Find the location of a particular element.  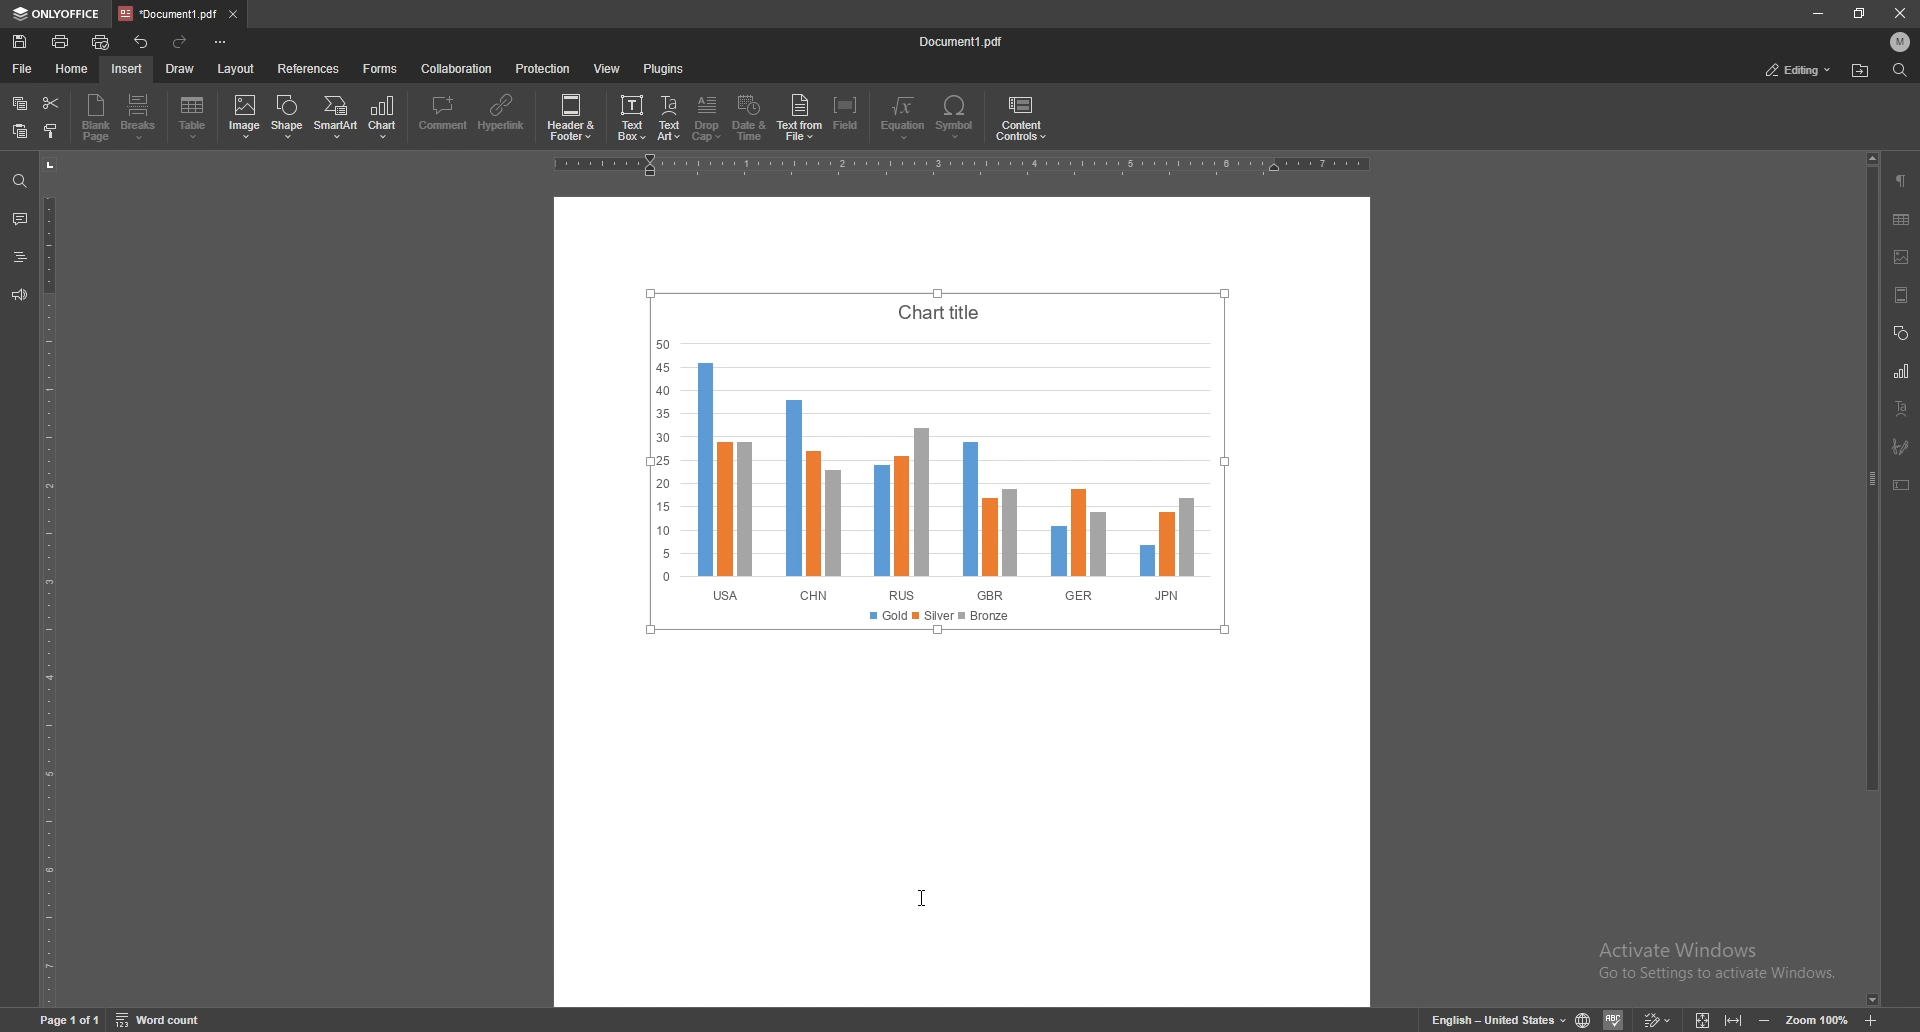

shapes is located at coordinates (1902, 333).